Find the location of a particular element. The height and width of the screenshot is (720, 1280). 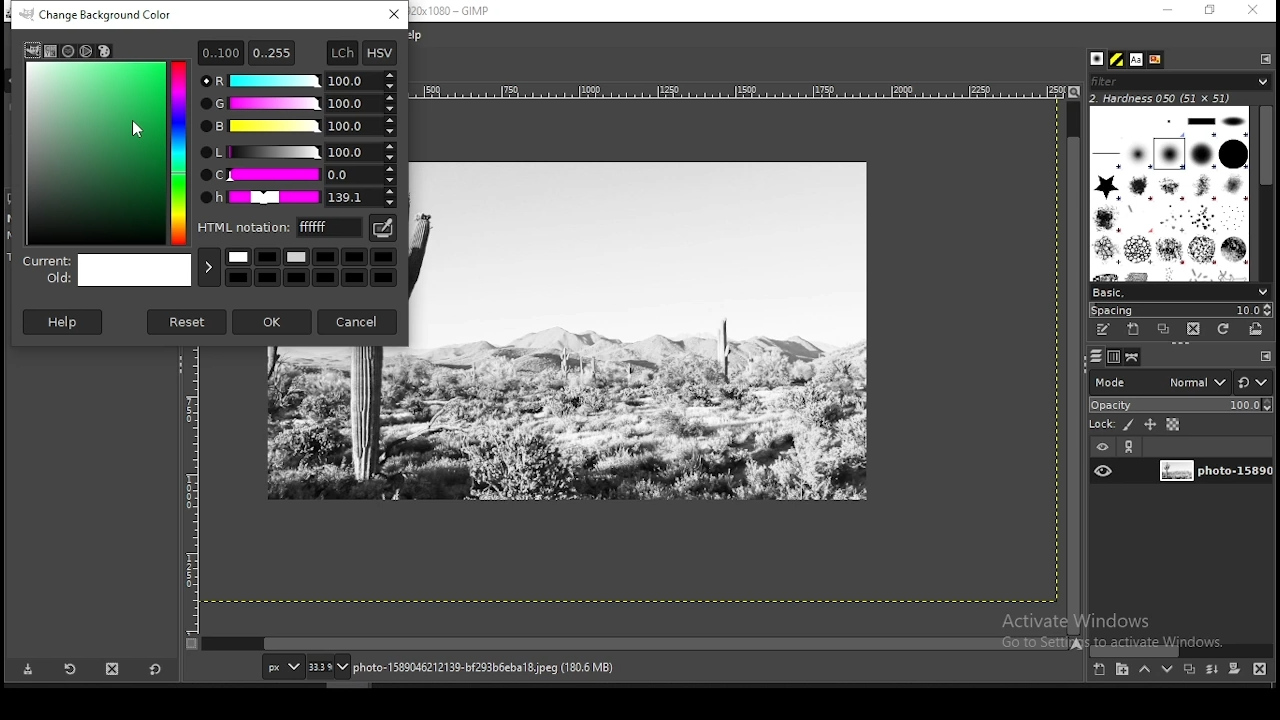

color picker is located at coordinates (381, 228).